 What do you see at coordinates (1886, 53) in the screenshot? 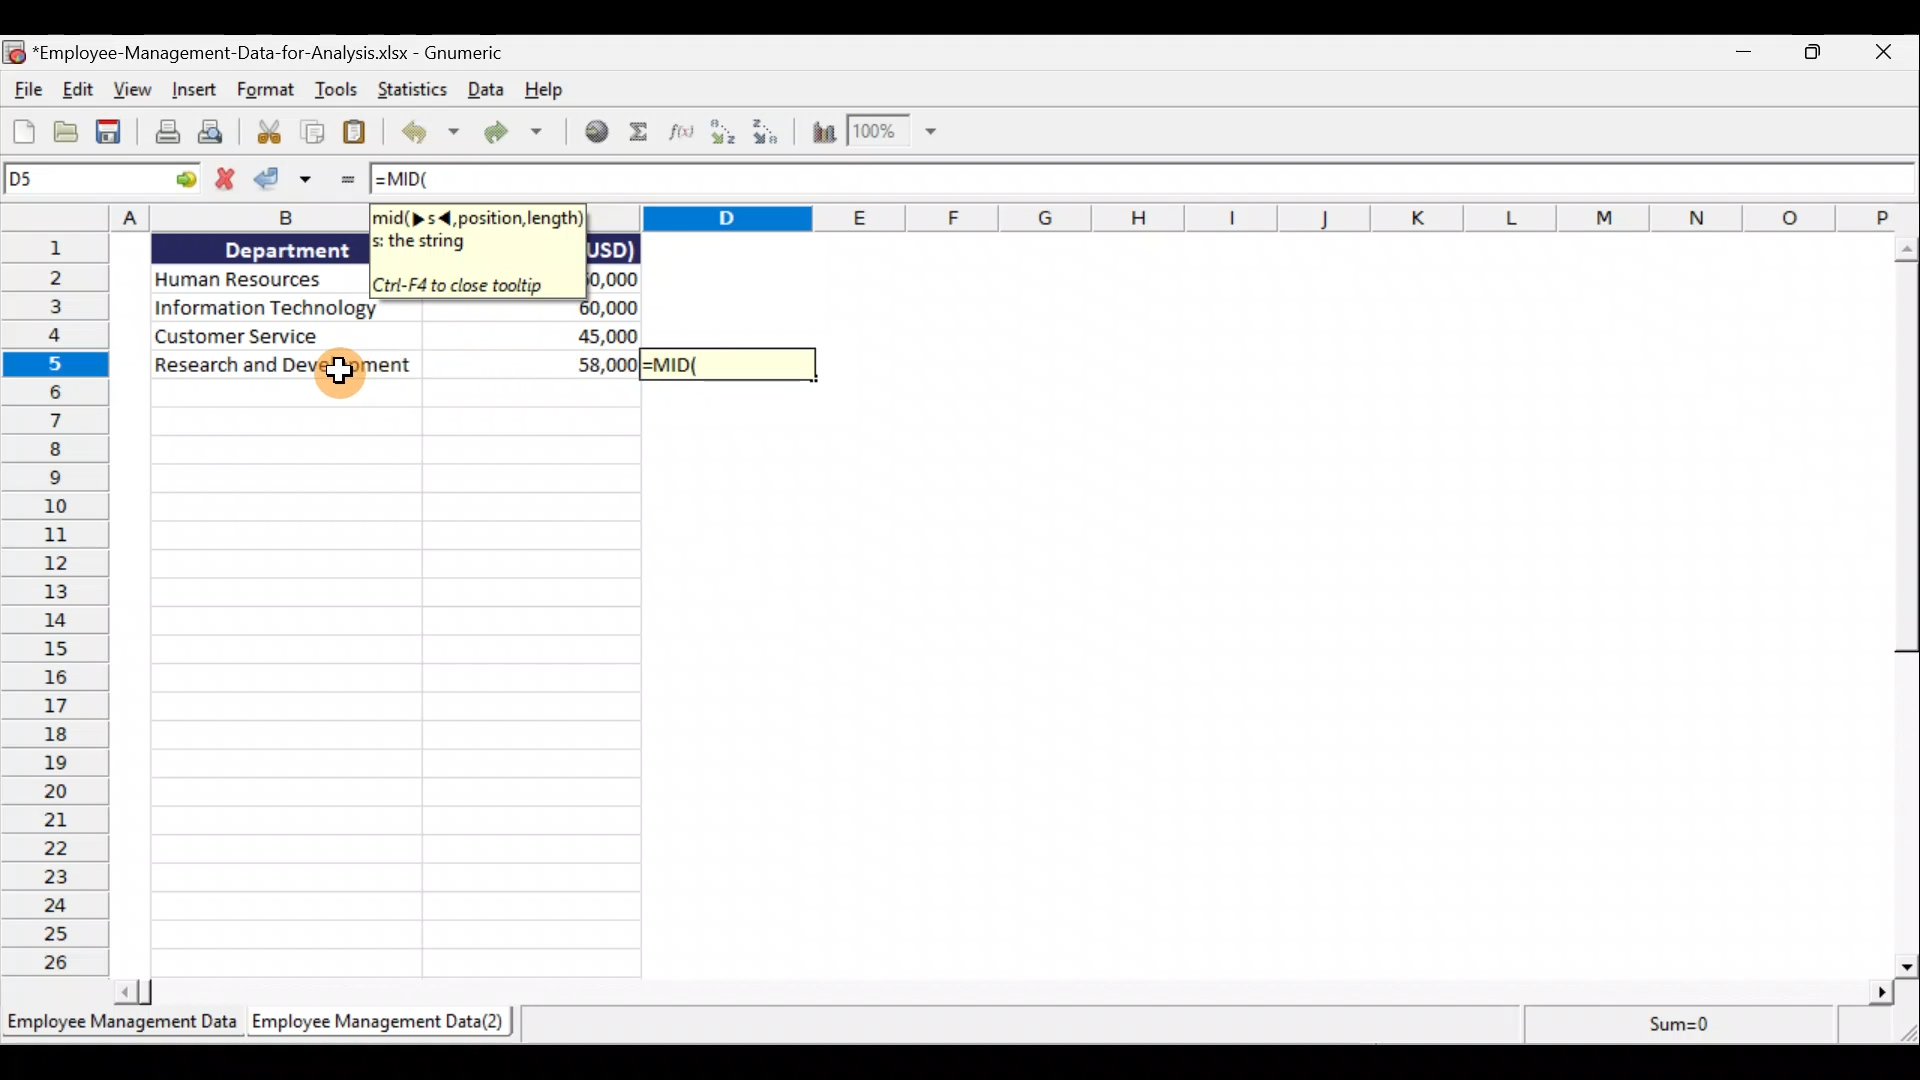
I see `Close` at bounding box center [1886, 53].